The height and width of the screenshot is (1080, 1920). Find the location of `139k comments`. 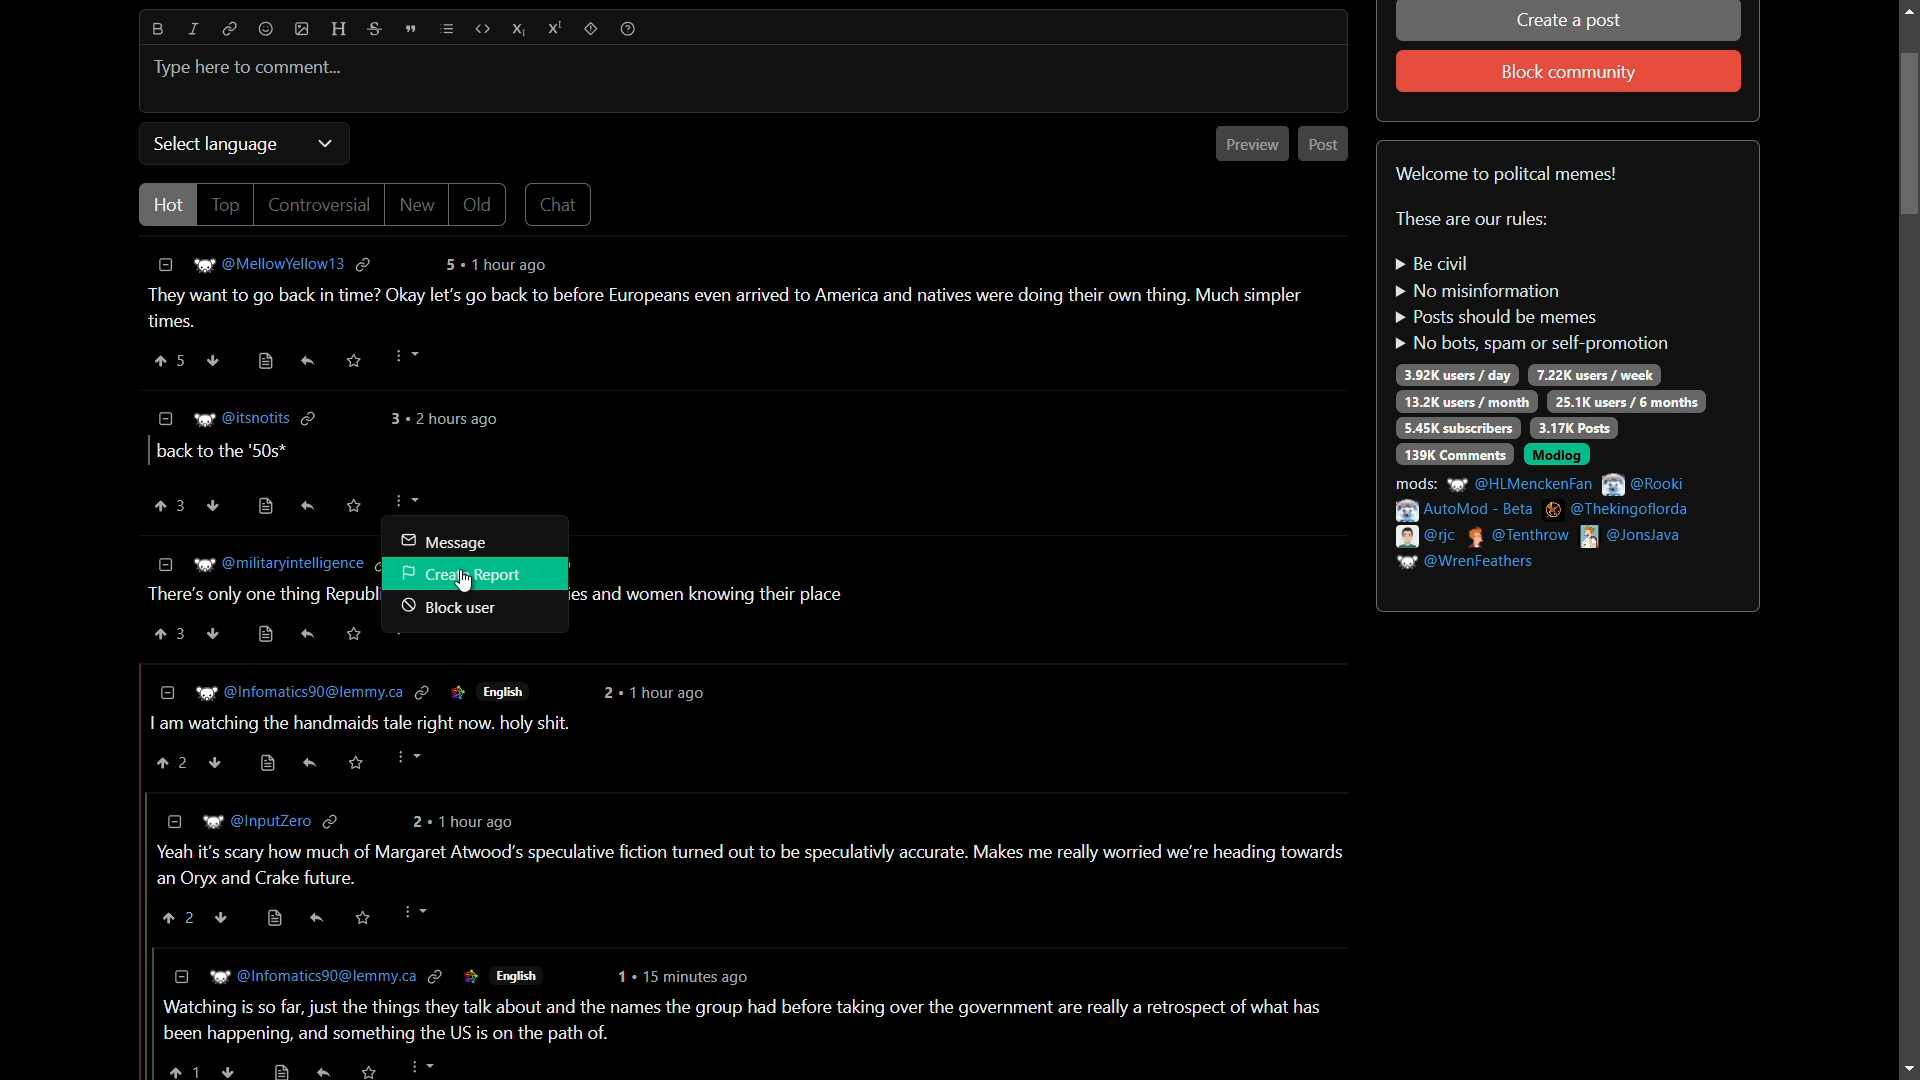

139k comments is located at coordinates (1454, 454).